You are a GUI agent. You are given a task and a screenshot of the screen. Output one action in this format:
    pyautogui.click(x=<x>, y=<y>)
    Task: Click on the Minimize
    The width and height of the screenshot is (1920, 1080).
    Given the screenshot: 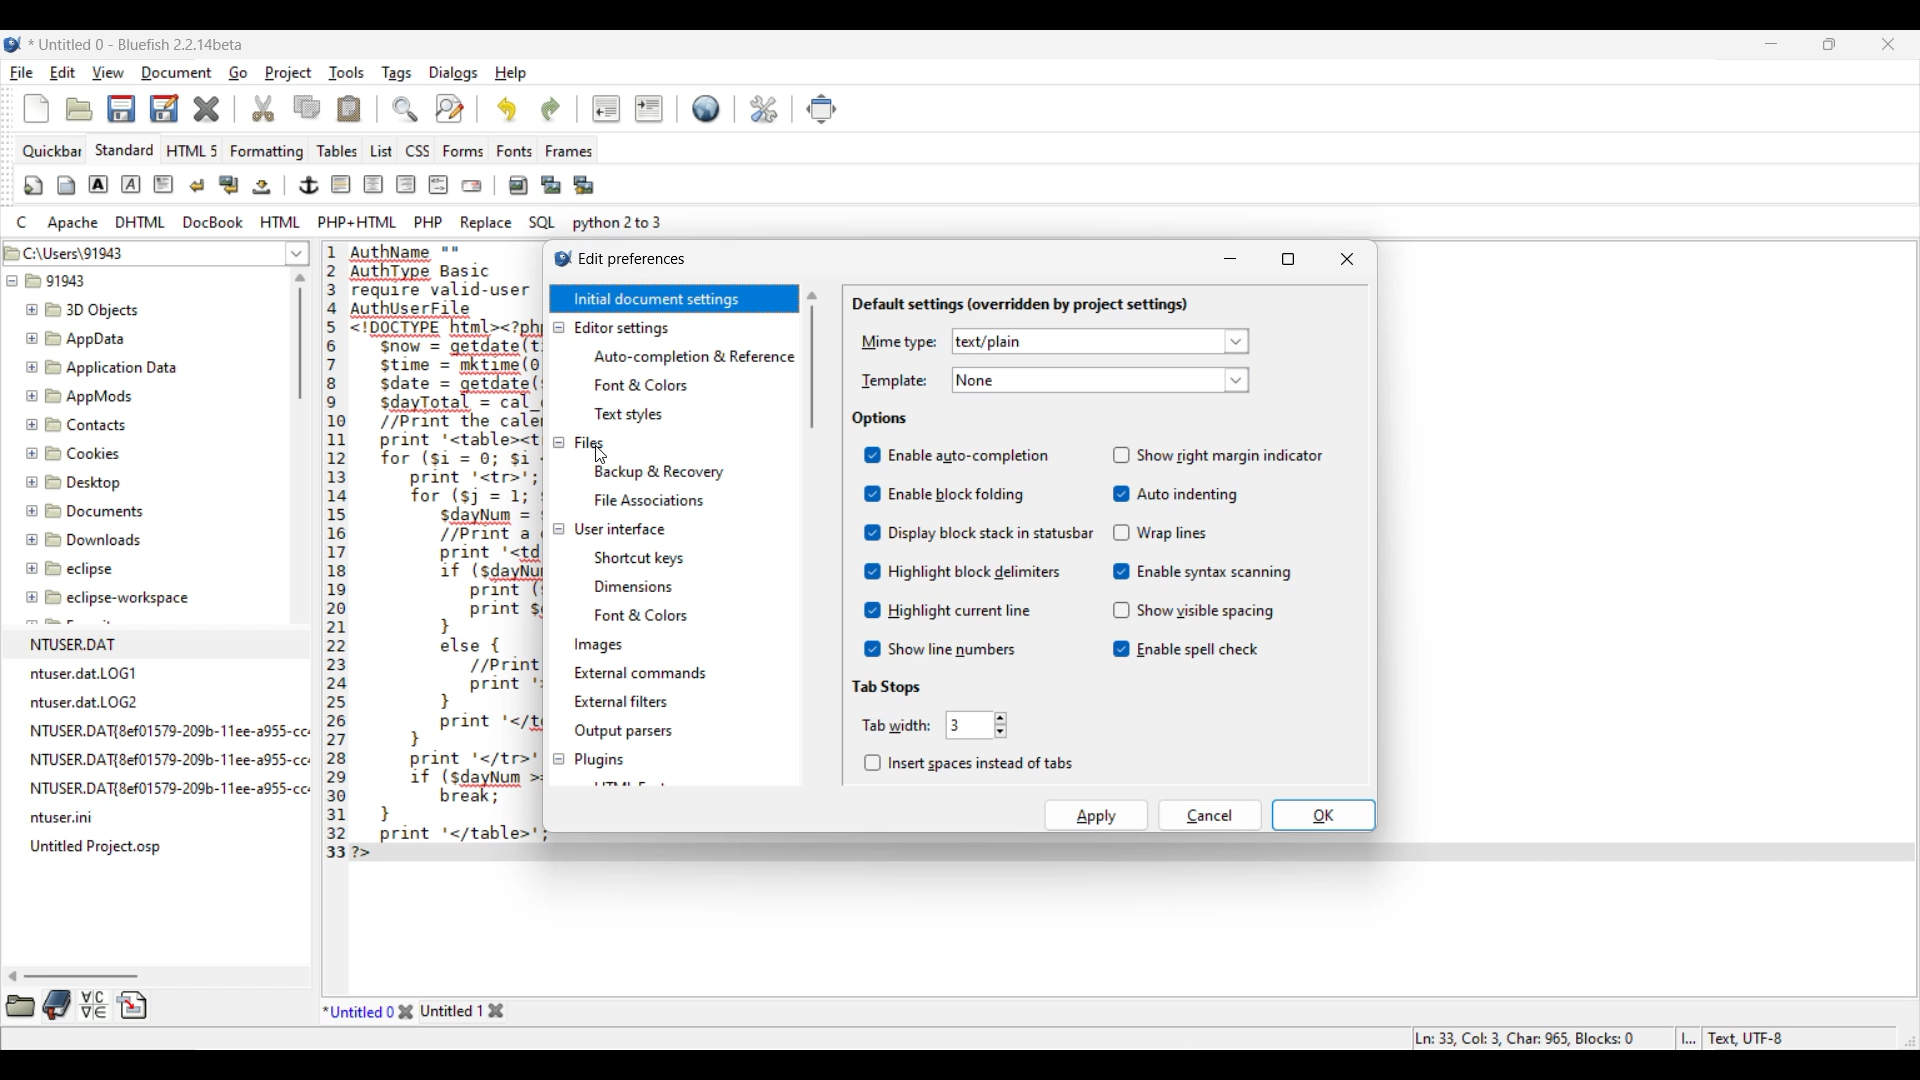 What is the action you would take?
    pyautogui.click(x=1772, y=44)
    